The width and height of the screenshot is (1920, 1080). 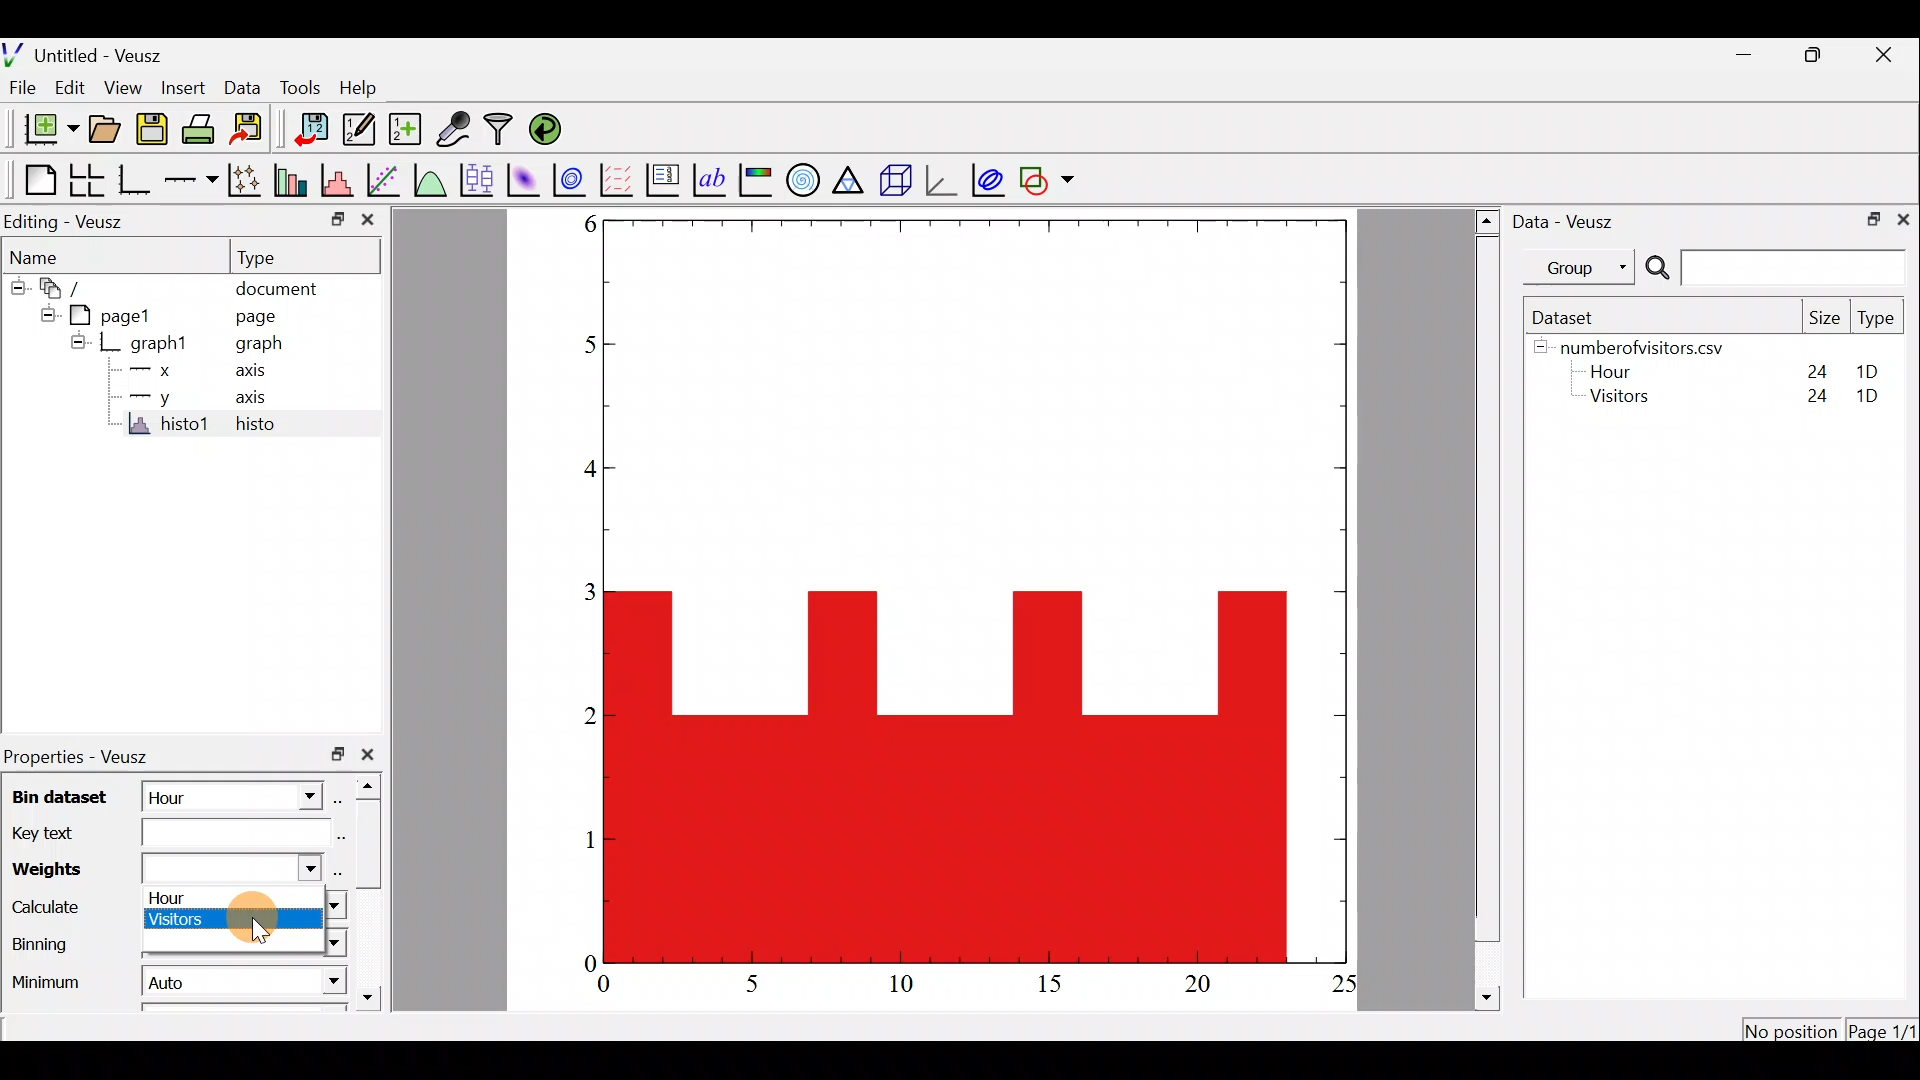 What do you see at coordinates (290, 178) in the screenshot?
I see `plot bar charts` at bounding box center [290, 178].